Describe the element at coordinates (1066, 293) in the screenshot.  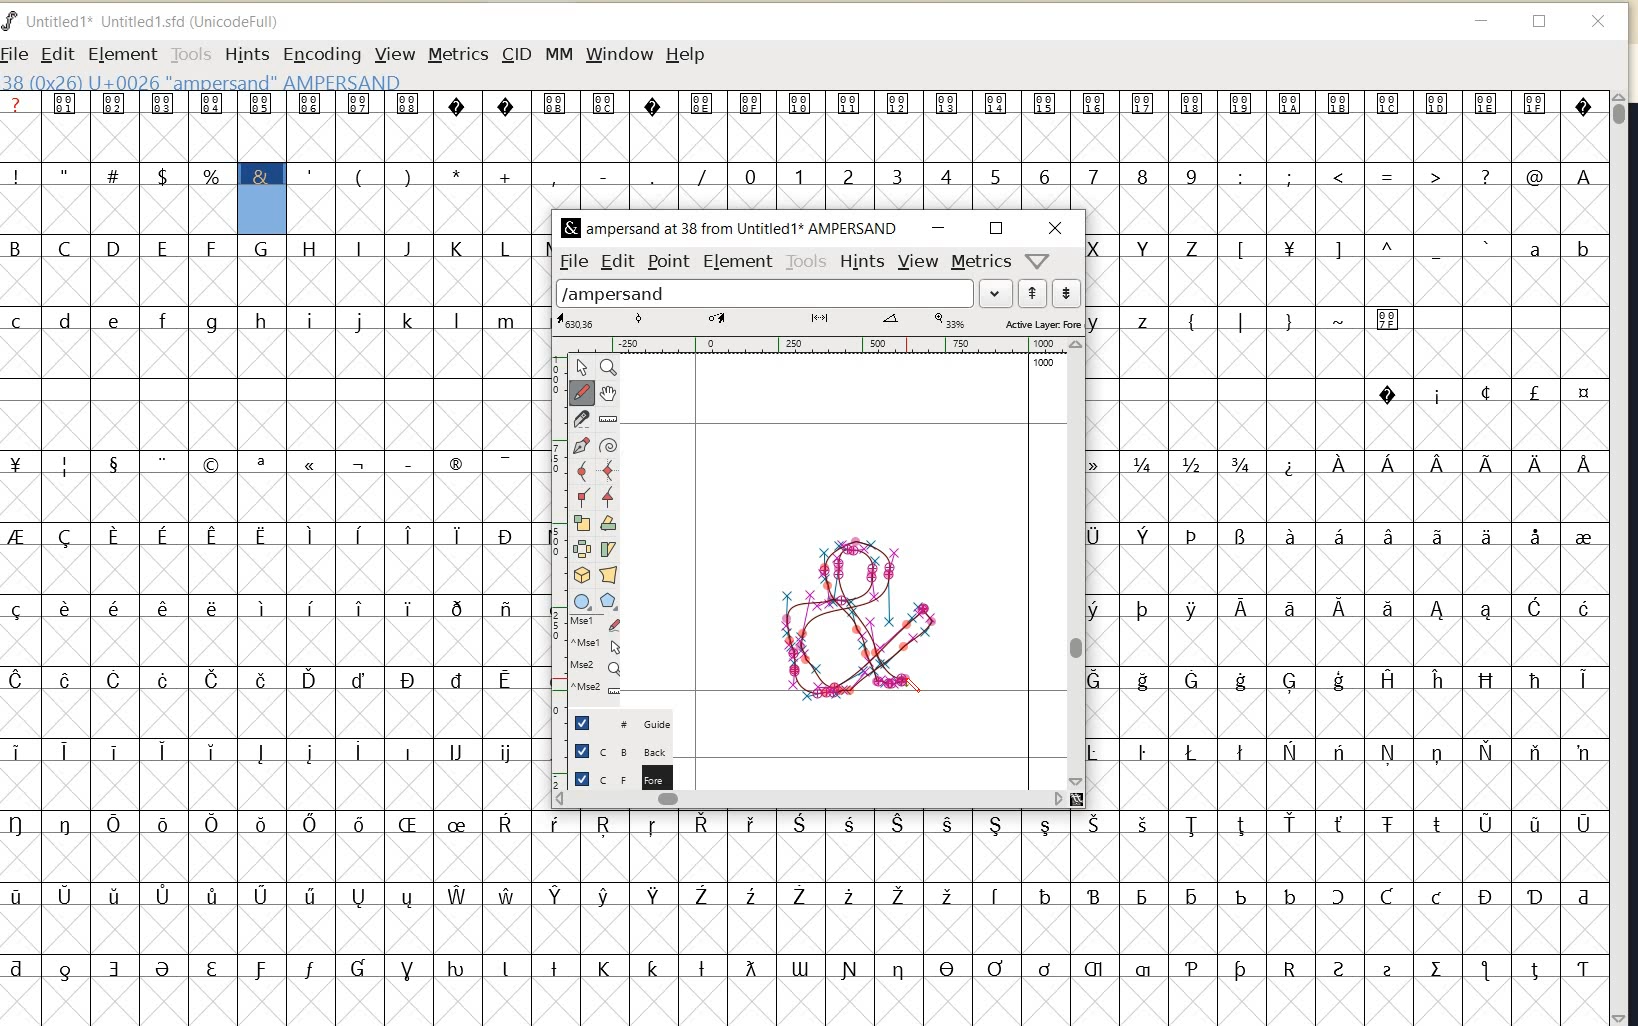
I see `show next word list` at that location.